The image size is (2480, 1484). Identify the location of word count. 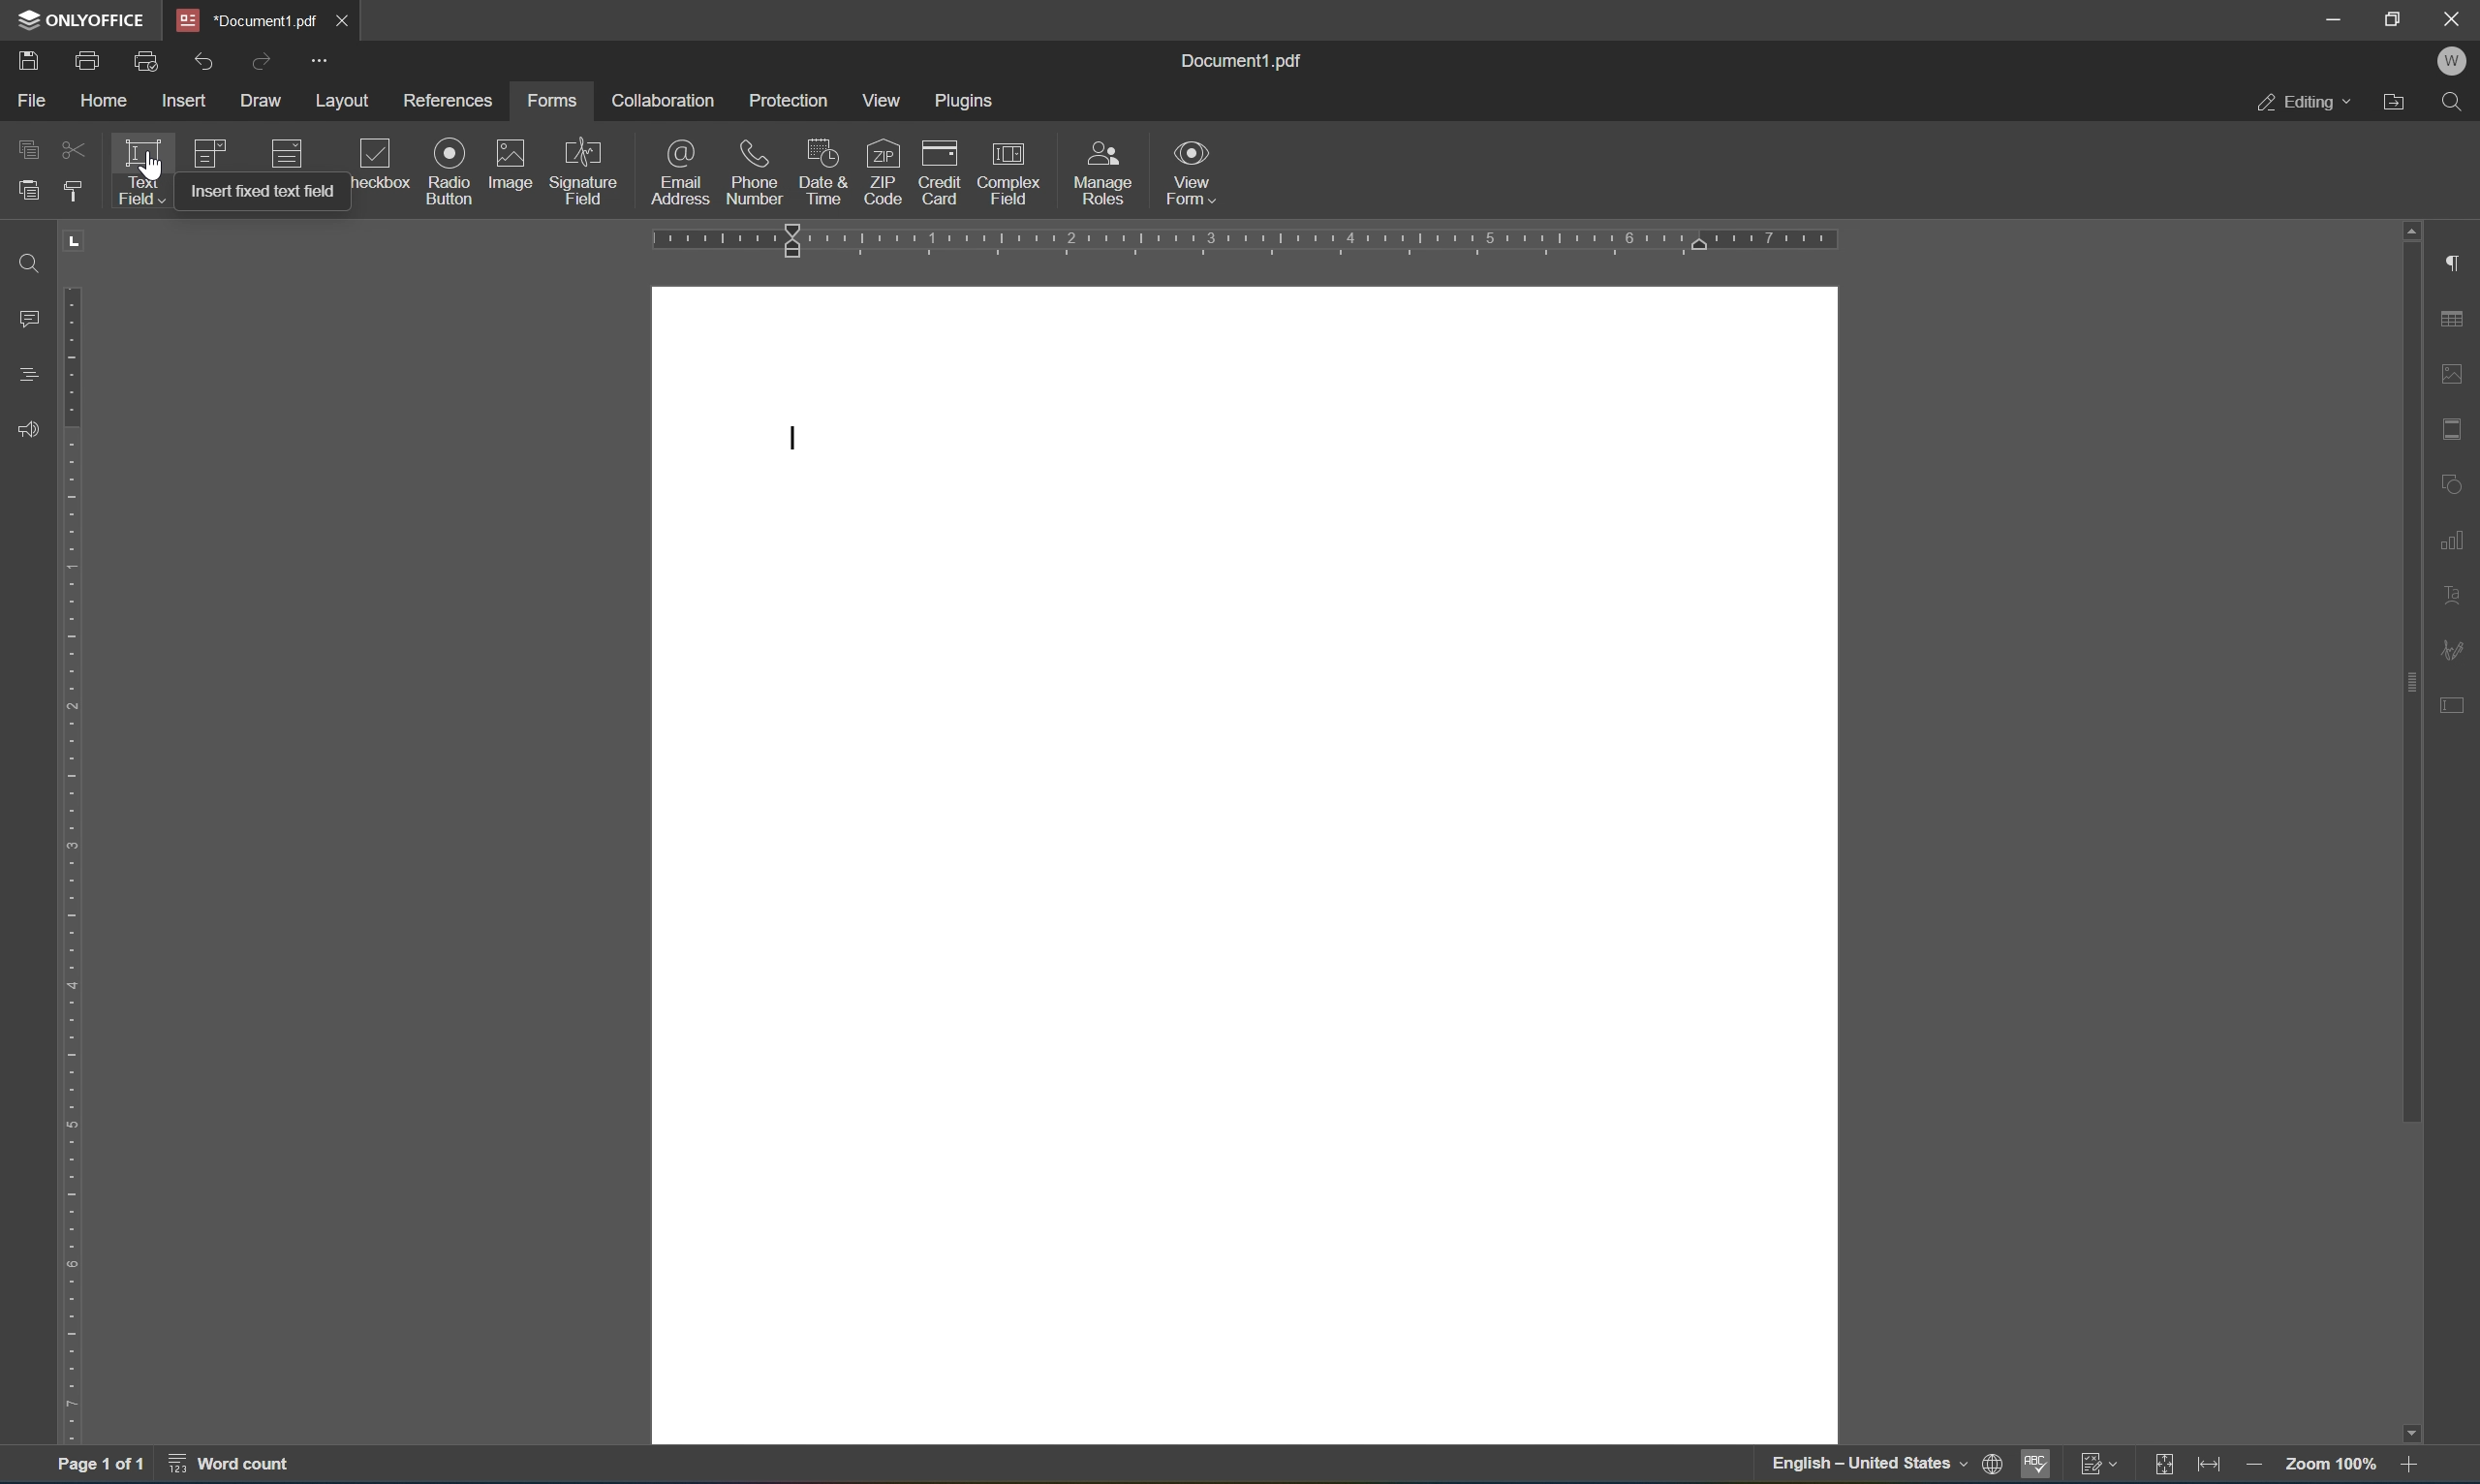
(241, 1466).